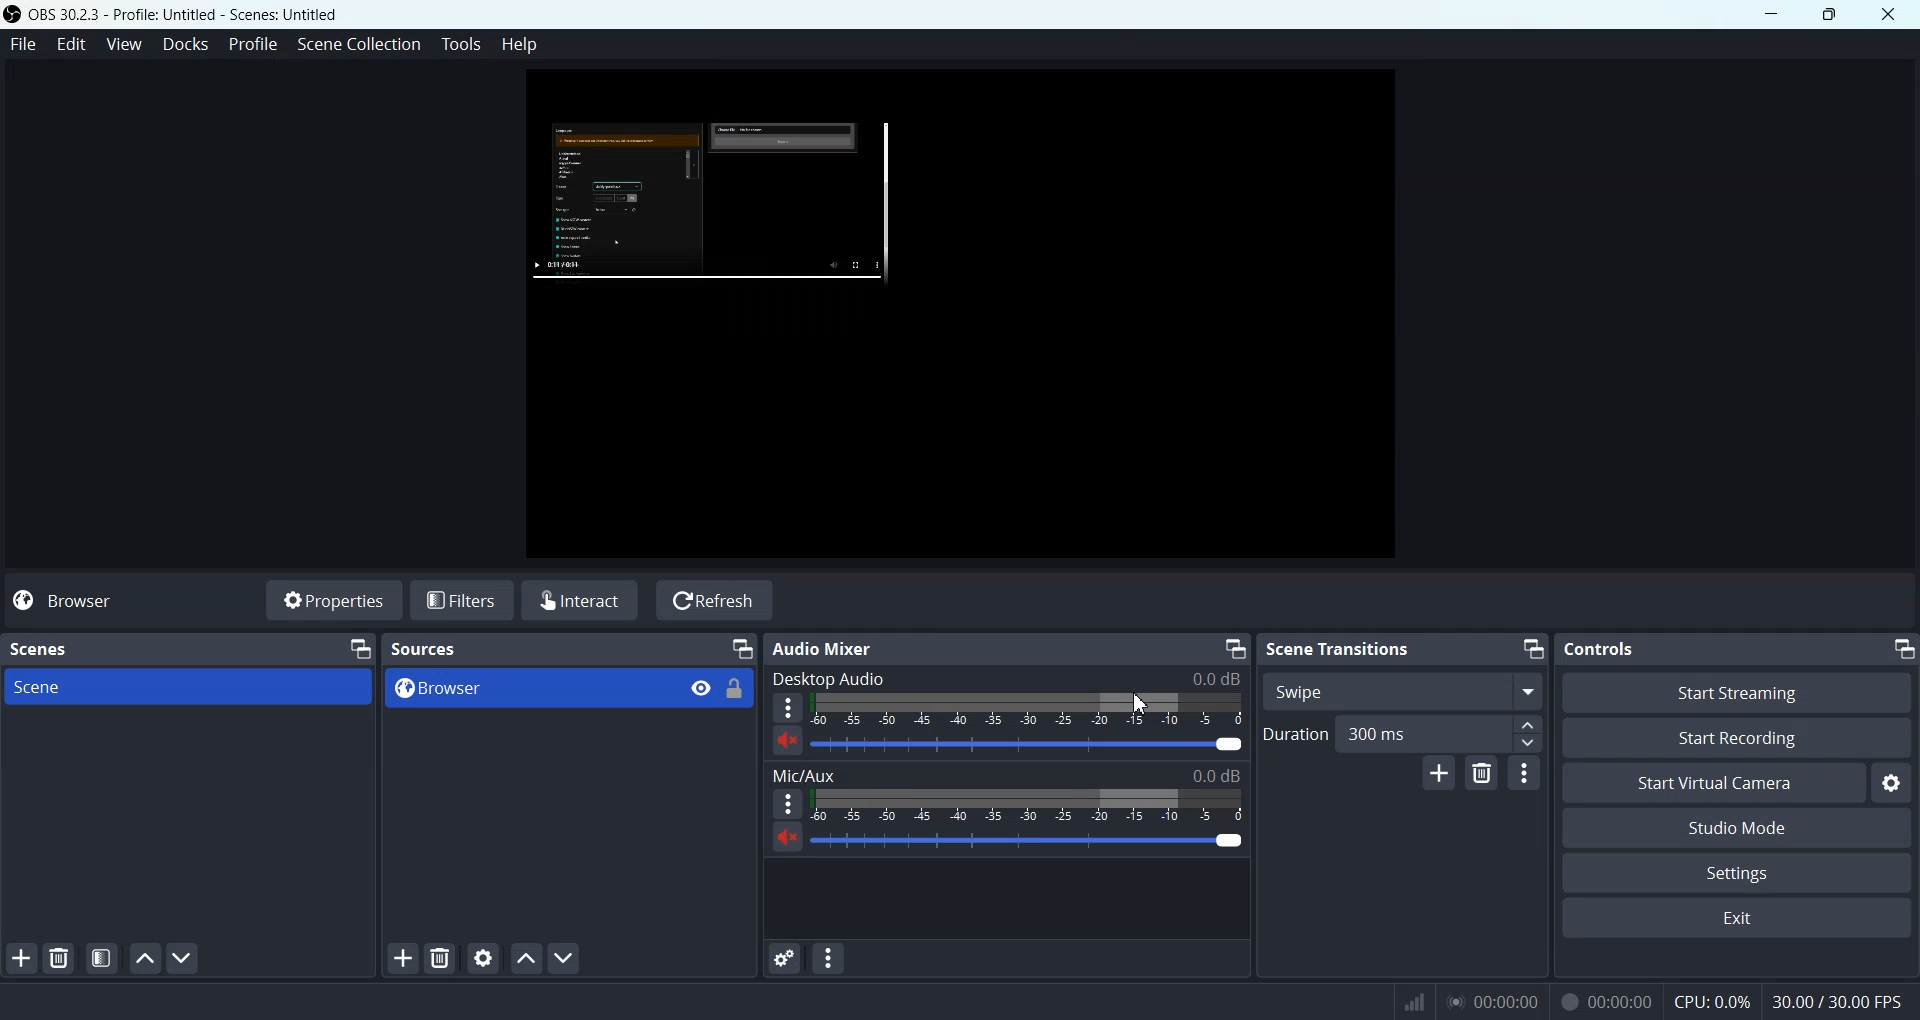 The image size is (1920, 1020). What do you see at coordinates (1708, 1000) in the screenshot?
I see `CPU: 0.0%` at bounding box center [1708, 1000].